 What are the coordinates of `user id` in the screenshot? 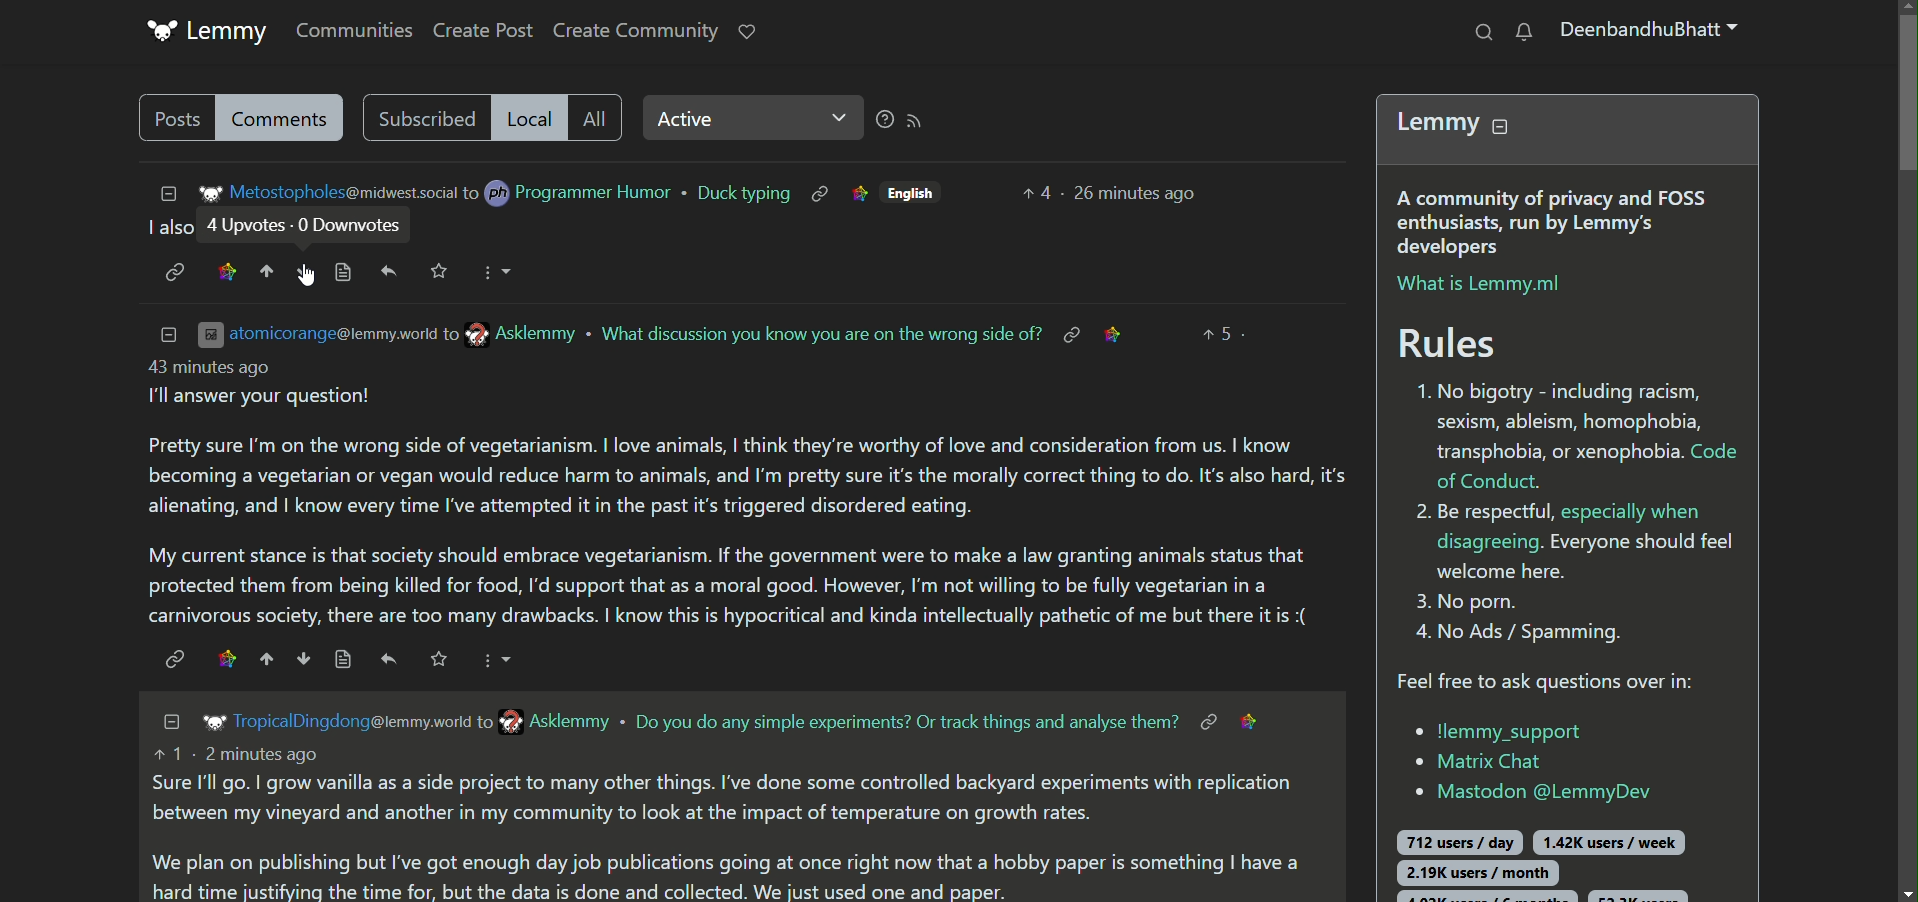 It's located at (353, 721).